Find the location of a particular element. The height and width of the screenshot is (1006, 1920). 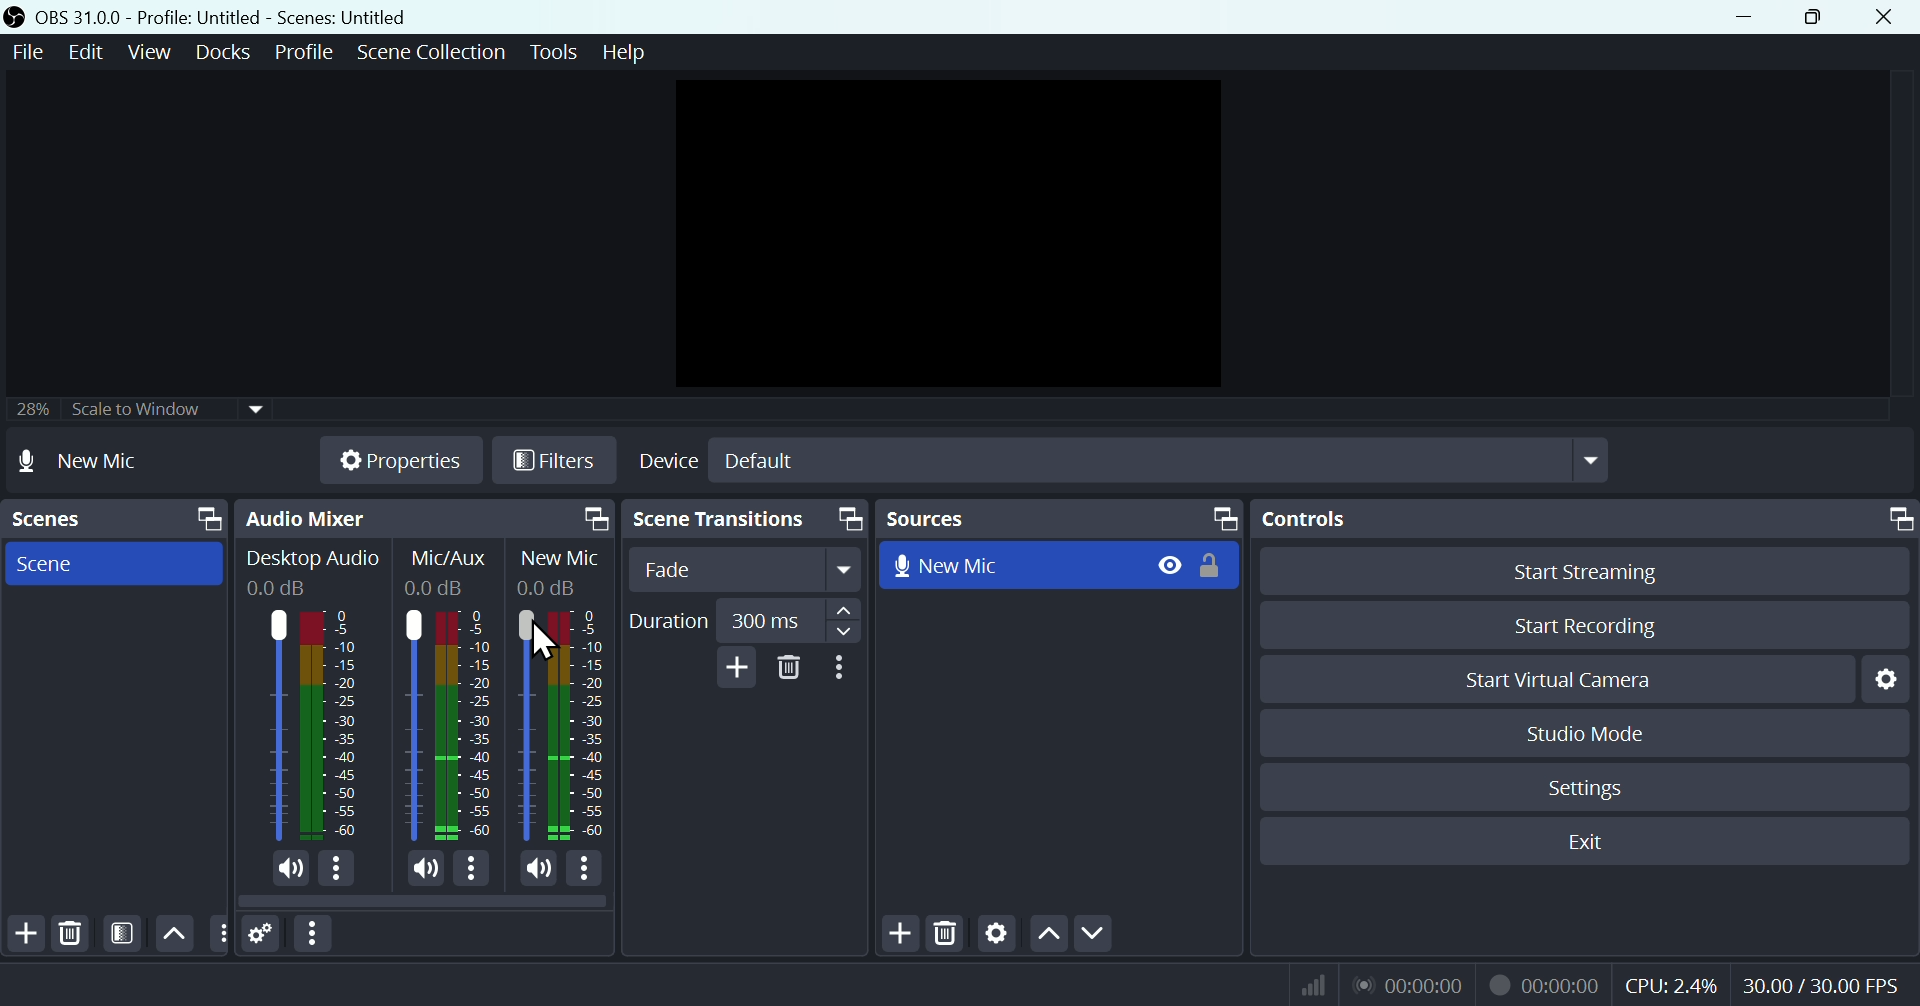

Frame Per Second is located at coordinates (1821, 987).